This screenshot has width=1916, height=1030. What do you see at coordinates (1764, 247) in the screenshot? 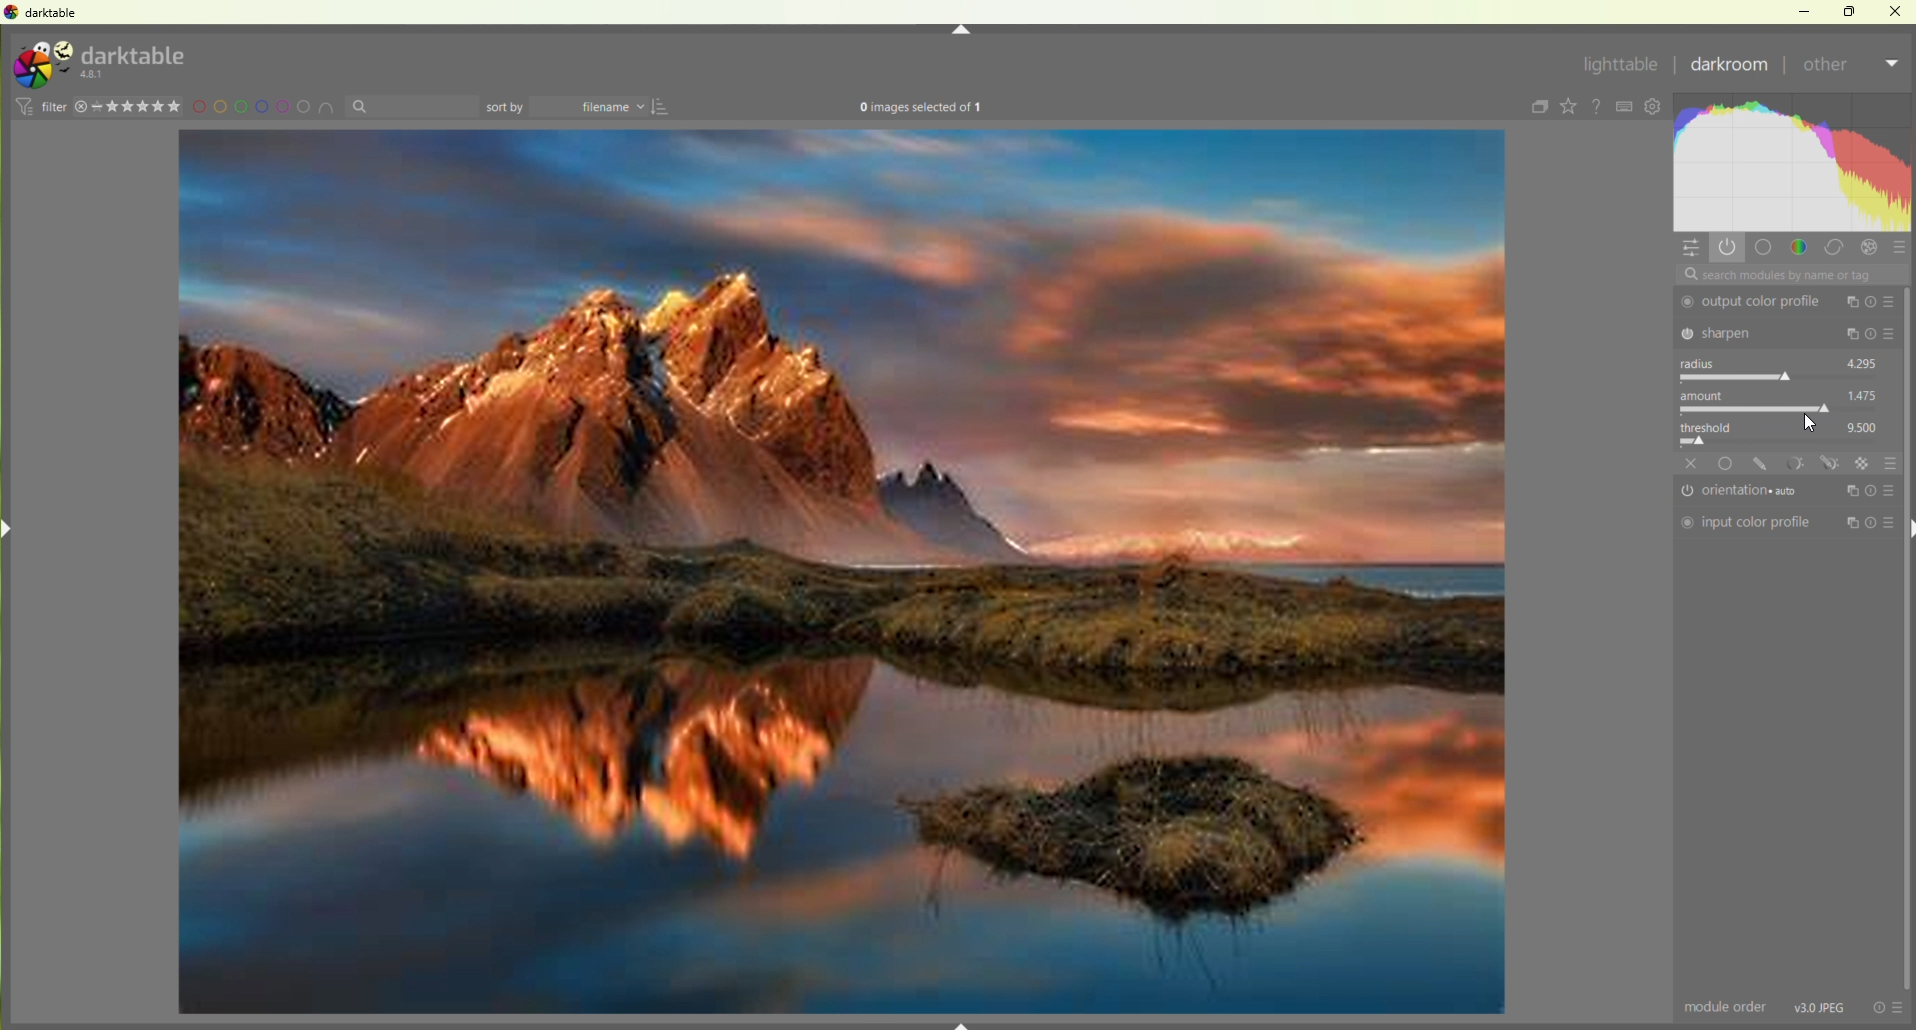
I see `base` at bounding box center [1764, 247].